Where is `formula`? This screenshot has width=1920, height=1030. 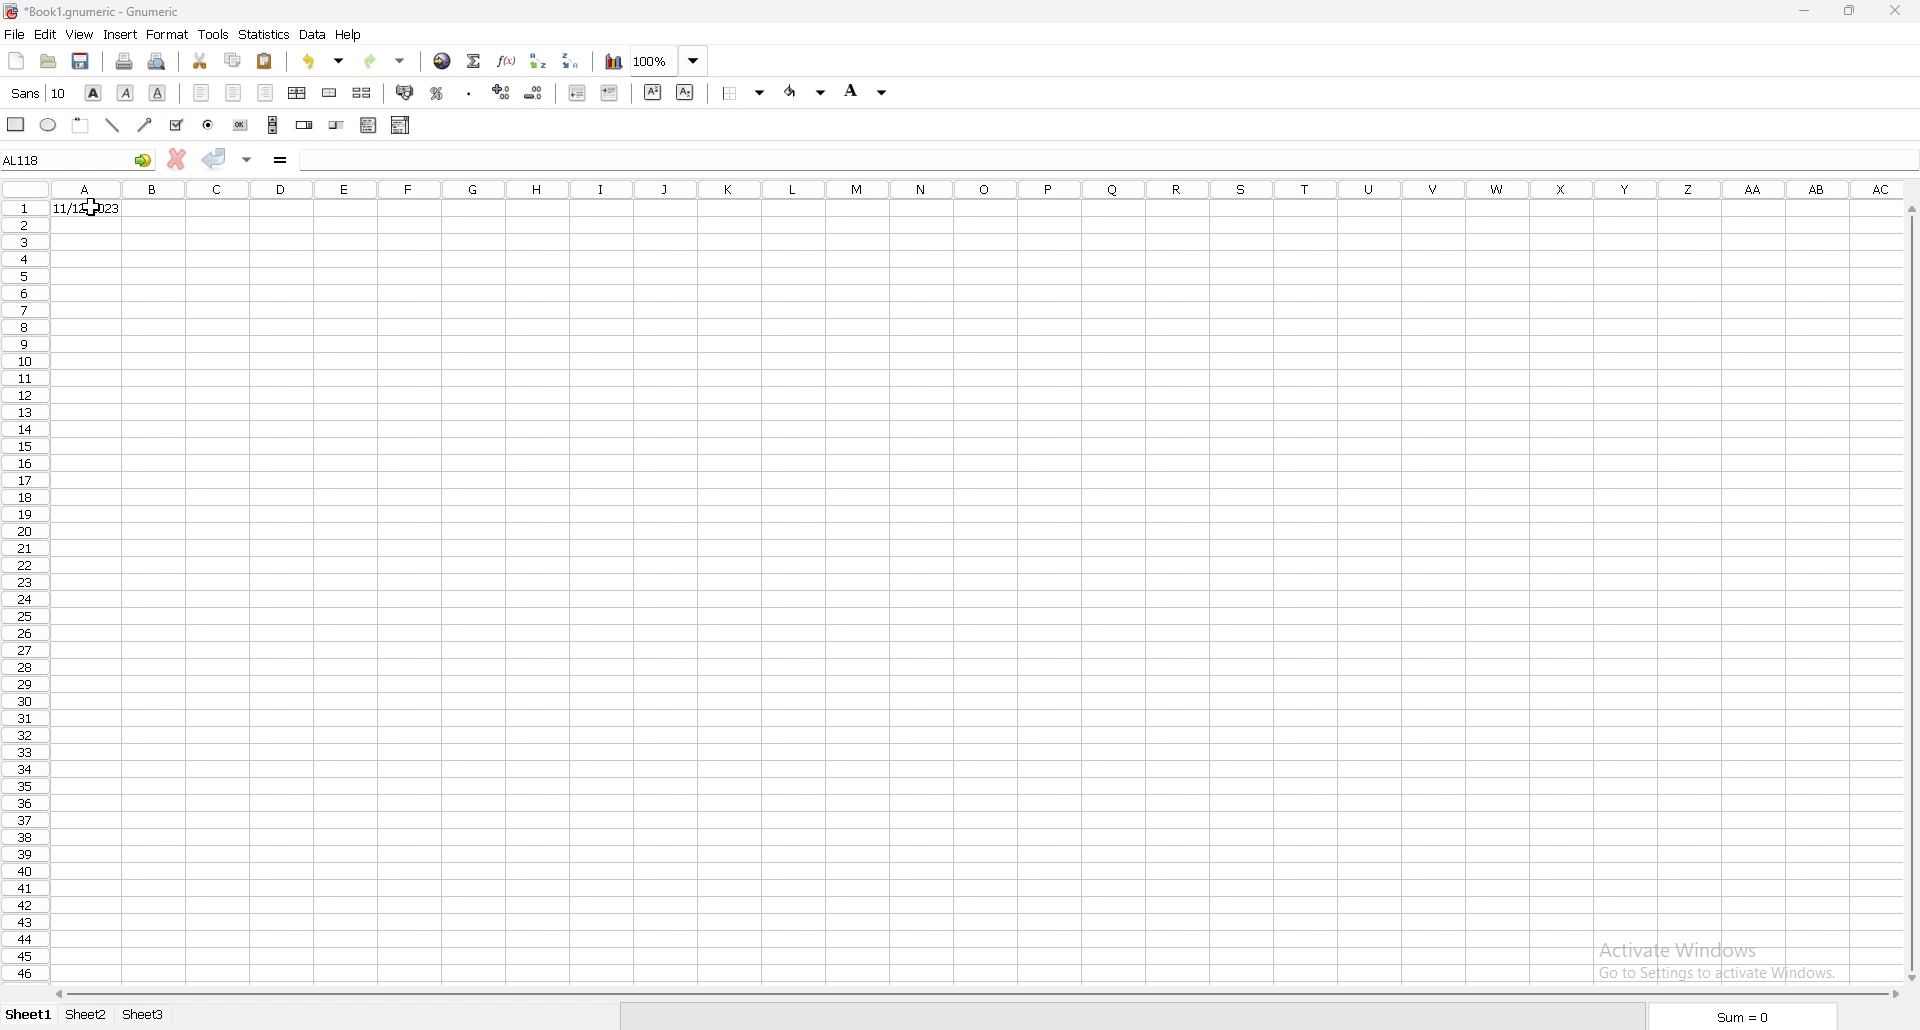
formula is located at coordinates (280, 160).